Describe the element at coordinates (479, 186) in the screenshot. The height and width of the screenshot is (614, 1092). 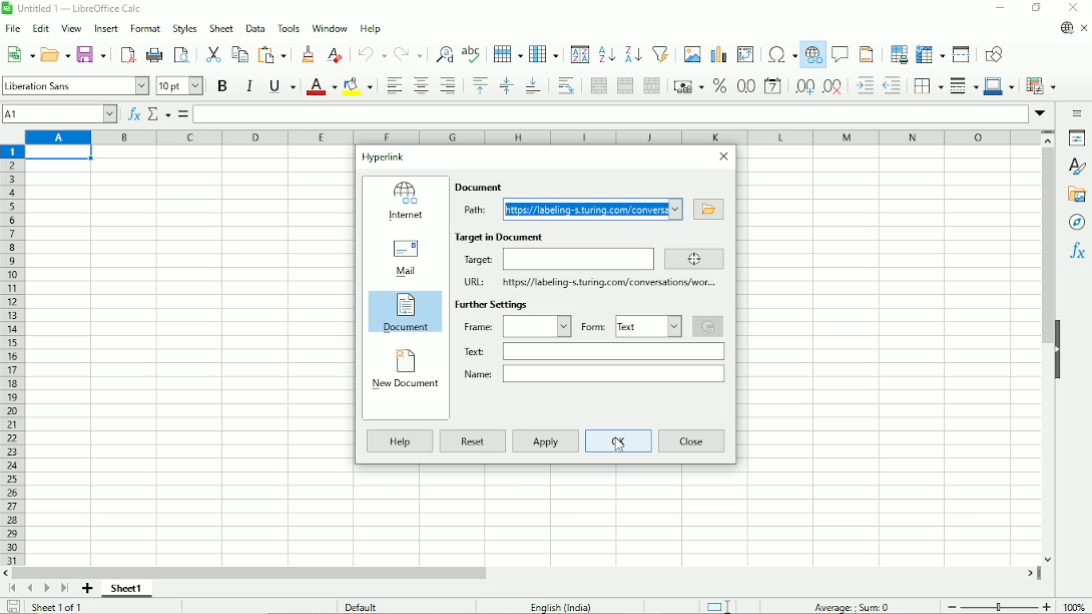
I see `Document` at that location.